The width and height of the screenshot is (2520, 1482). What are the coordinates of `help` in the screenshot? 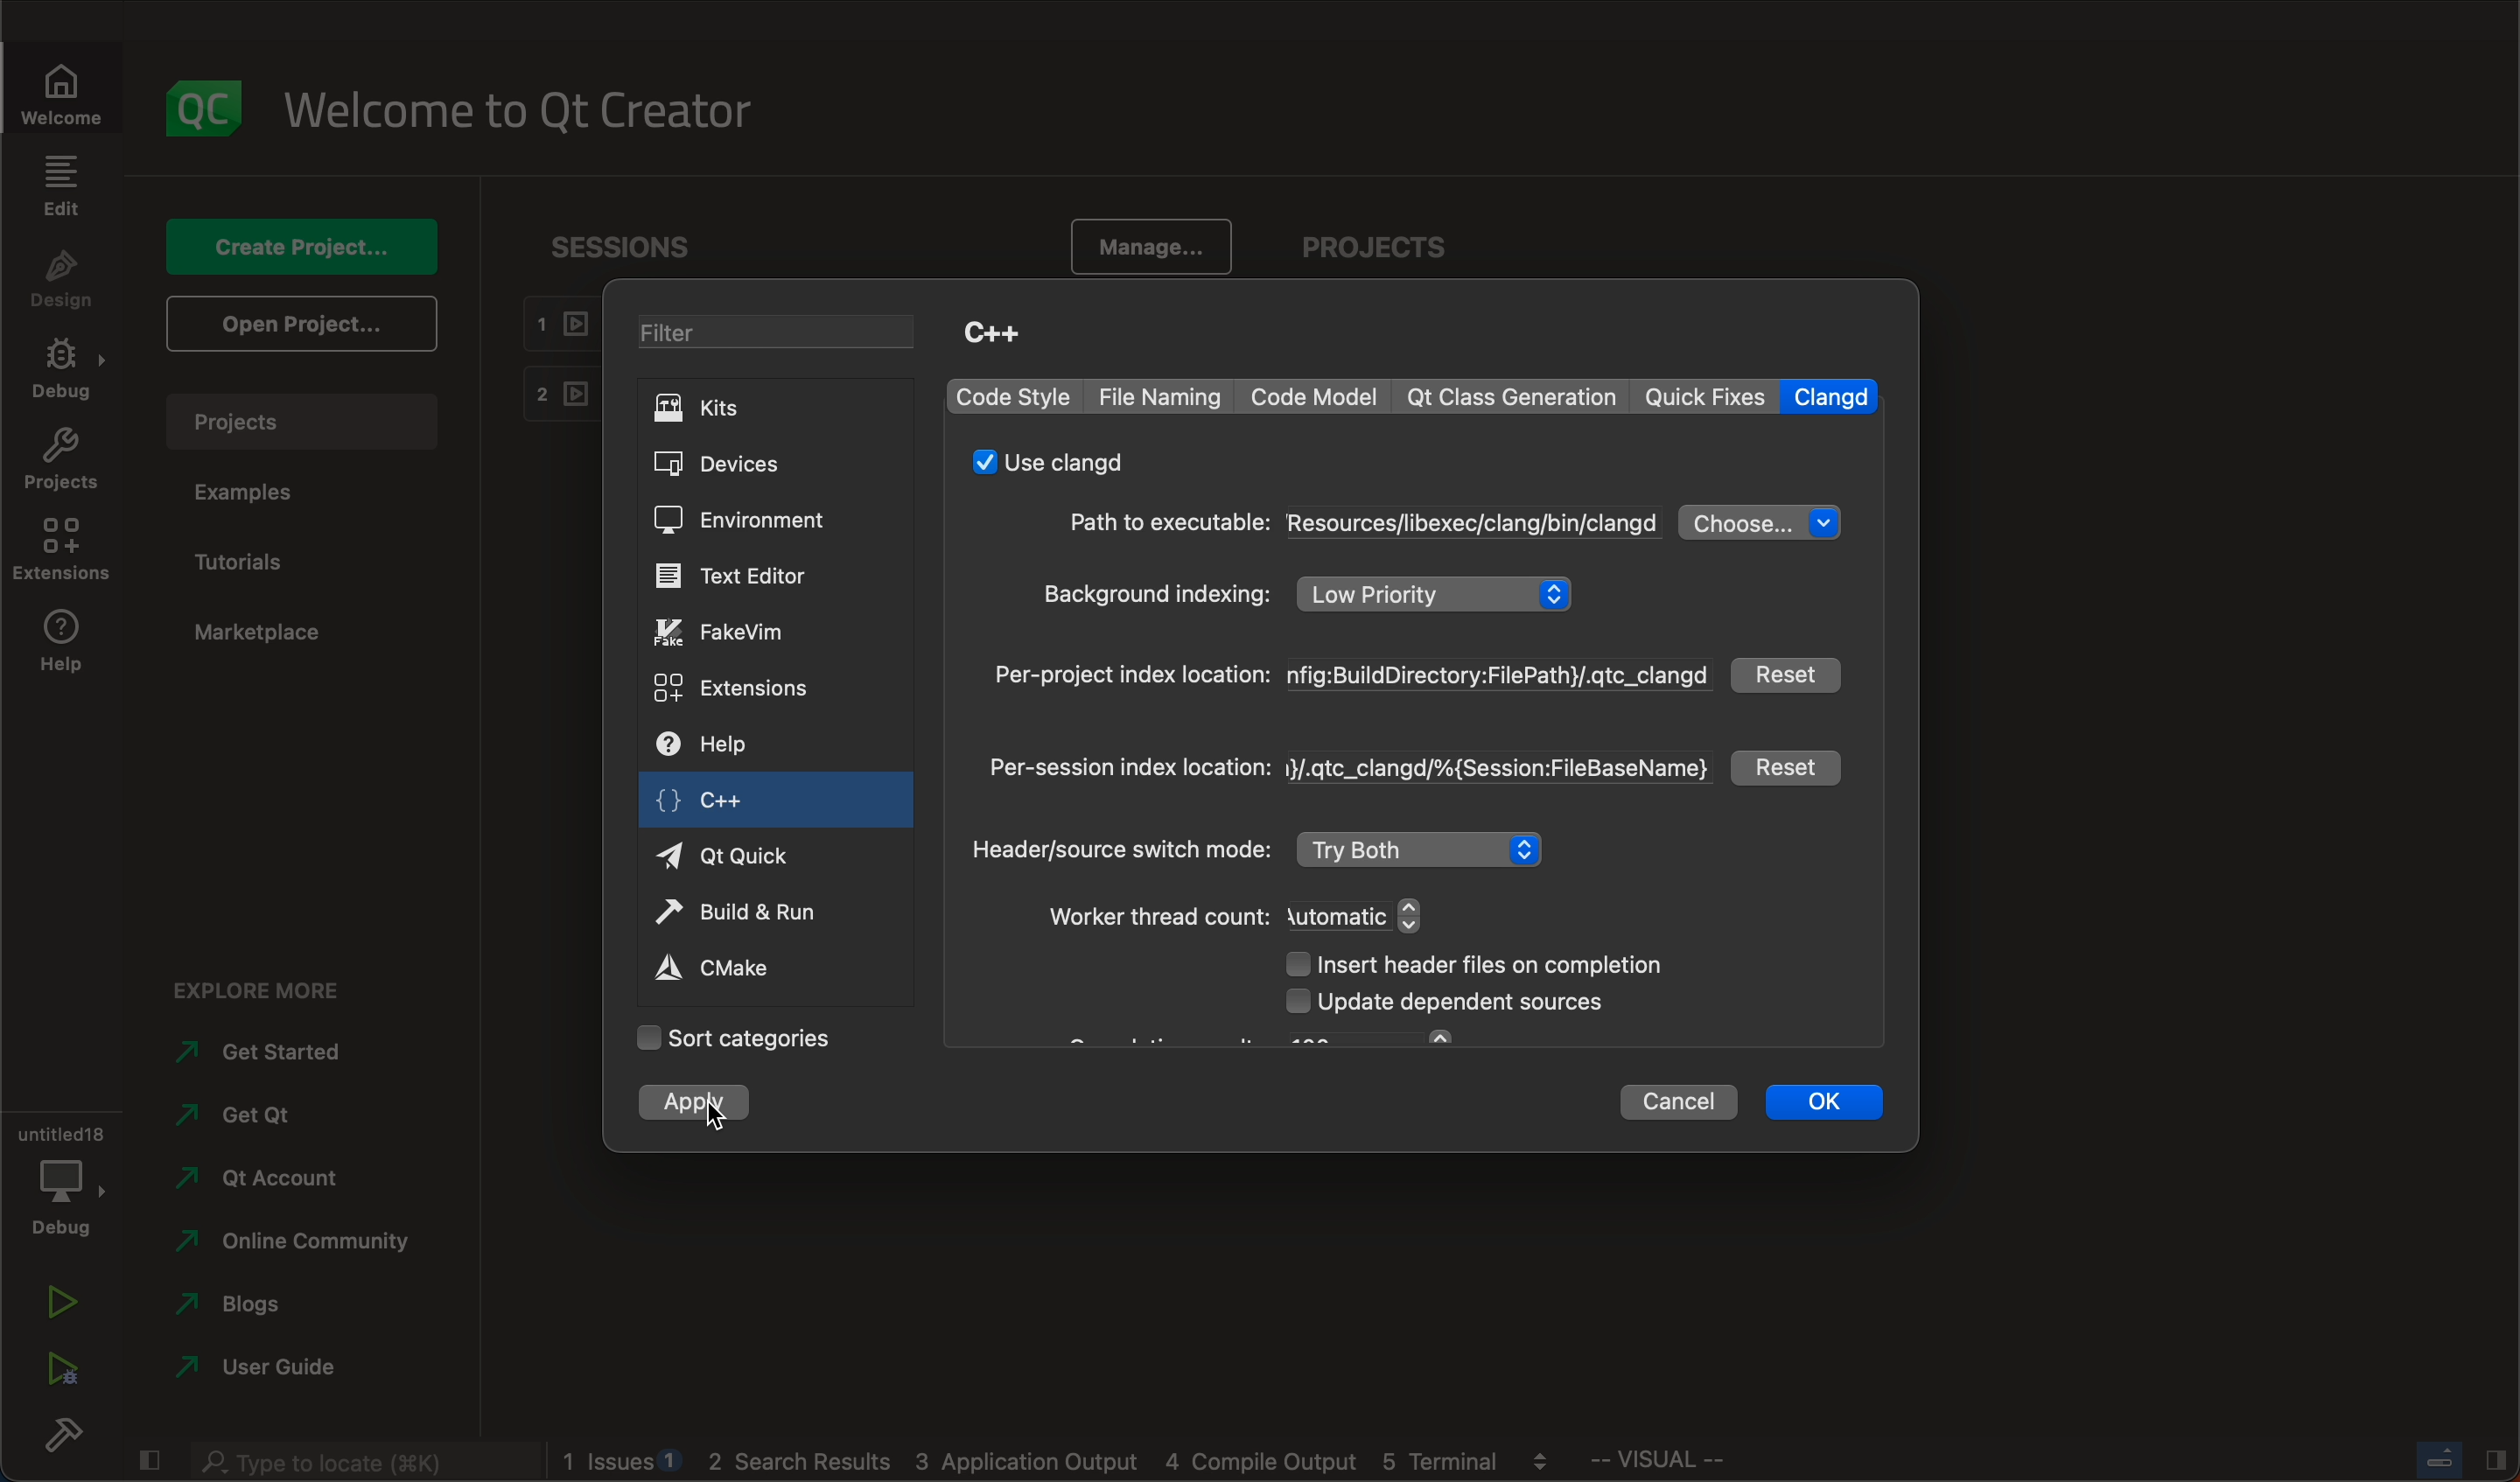 It's located at (728, 741).